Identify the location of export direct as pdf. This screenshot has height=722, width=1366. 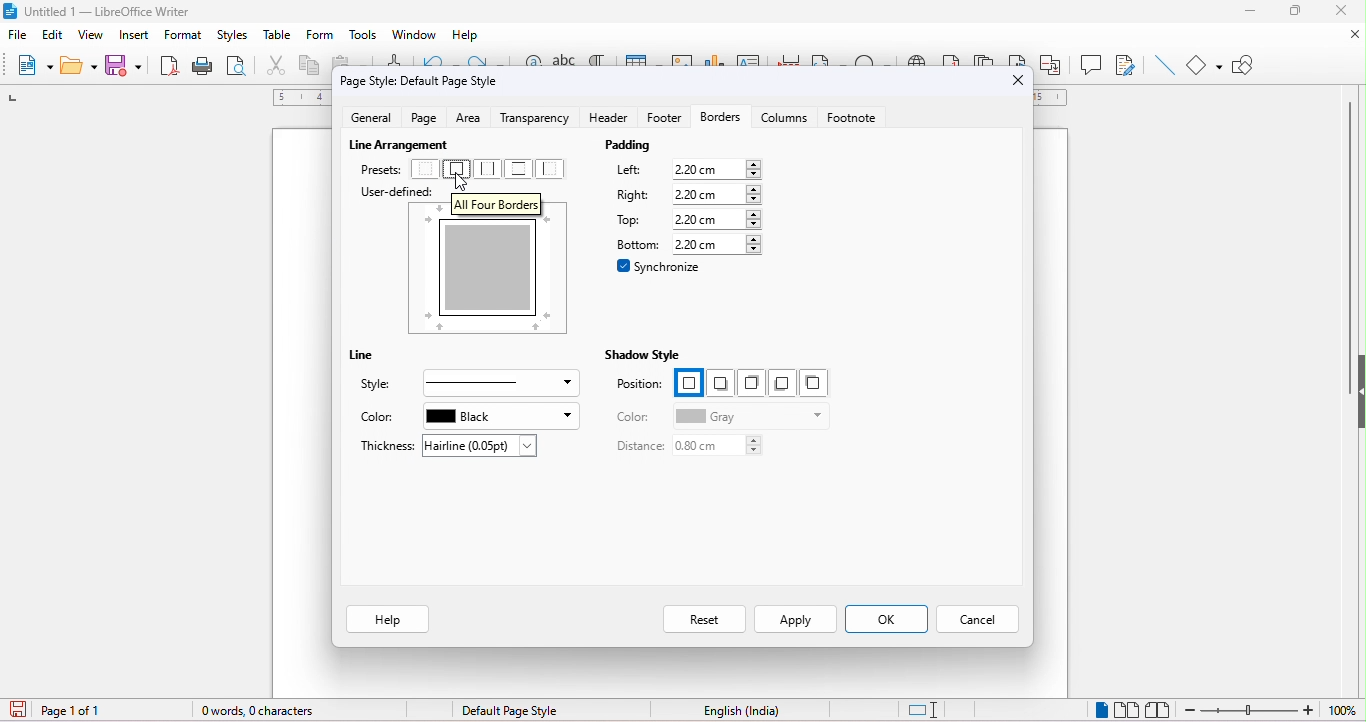
(167, 66).